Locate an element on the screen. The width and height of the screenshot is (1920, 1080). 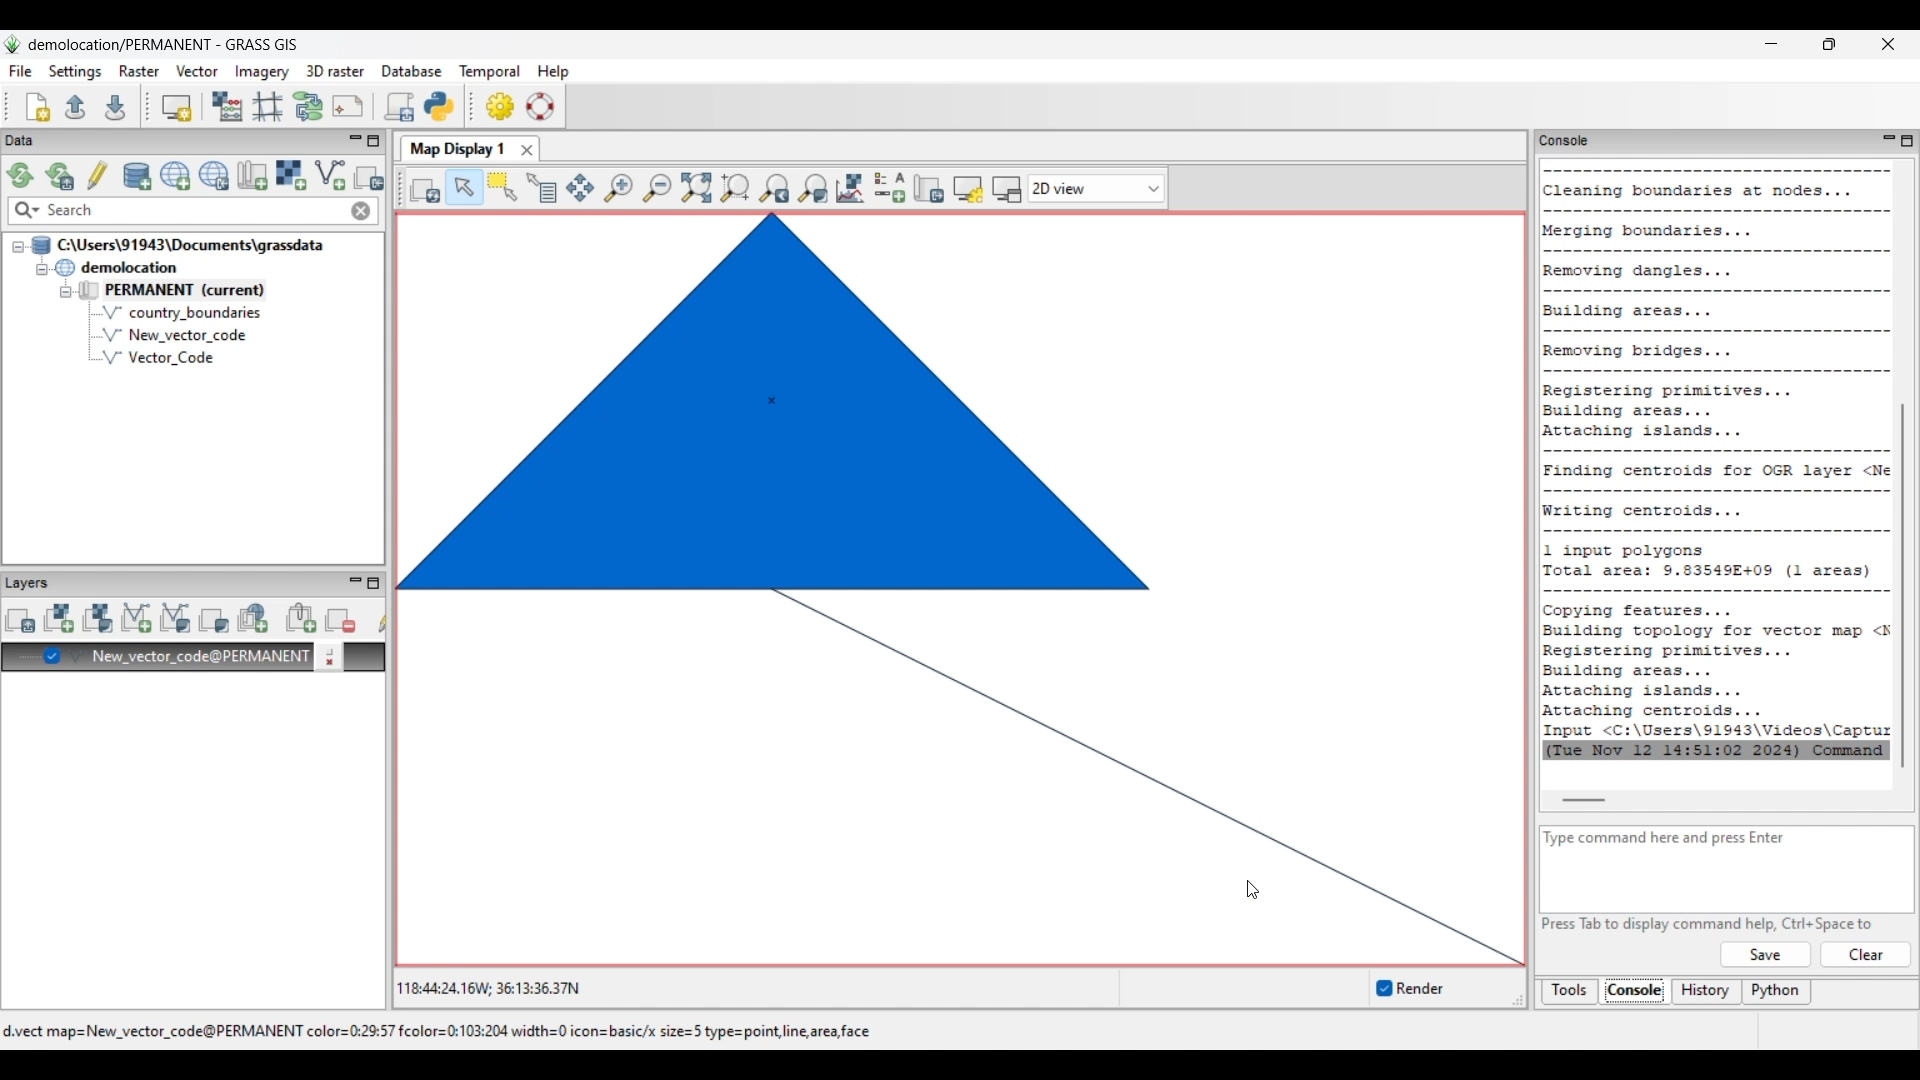
Render map is located at coordinates (426, 189).